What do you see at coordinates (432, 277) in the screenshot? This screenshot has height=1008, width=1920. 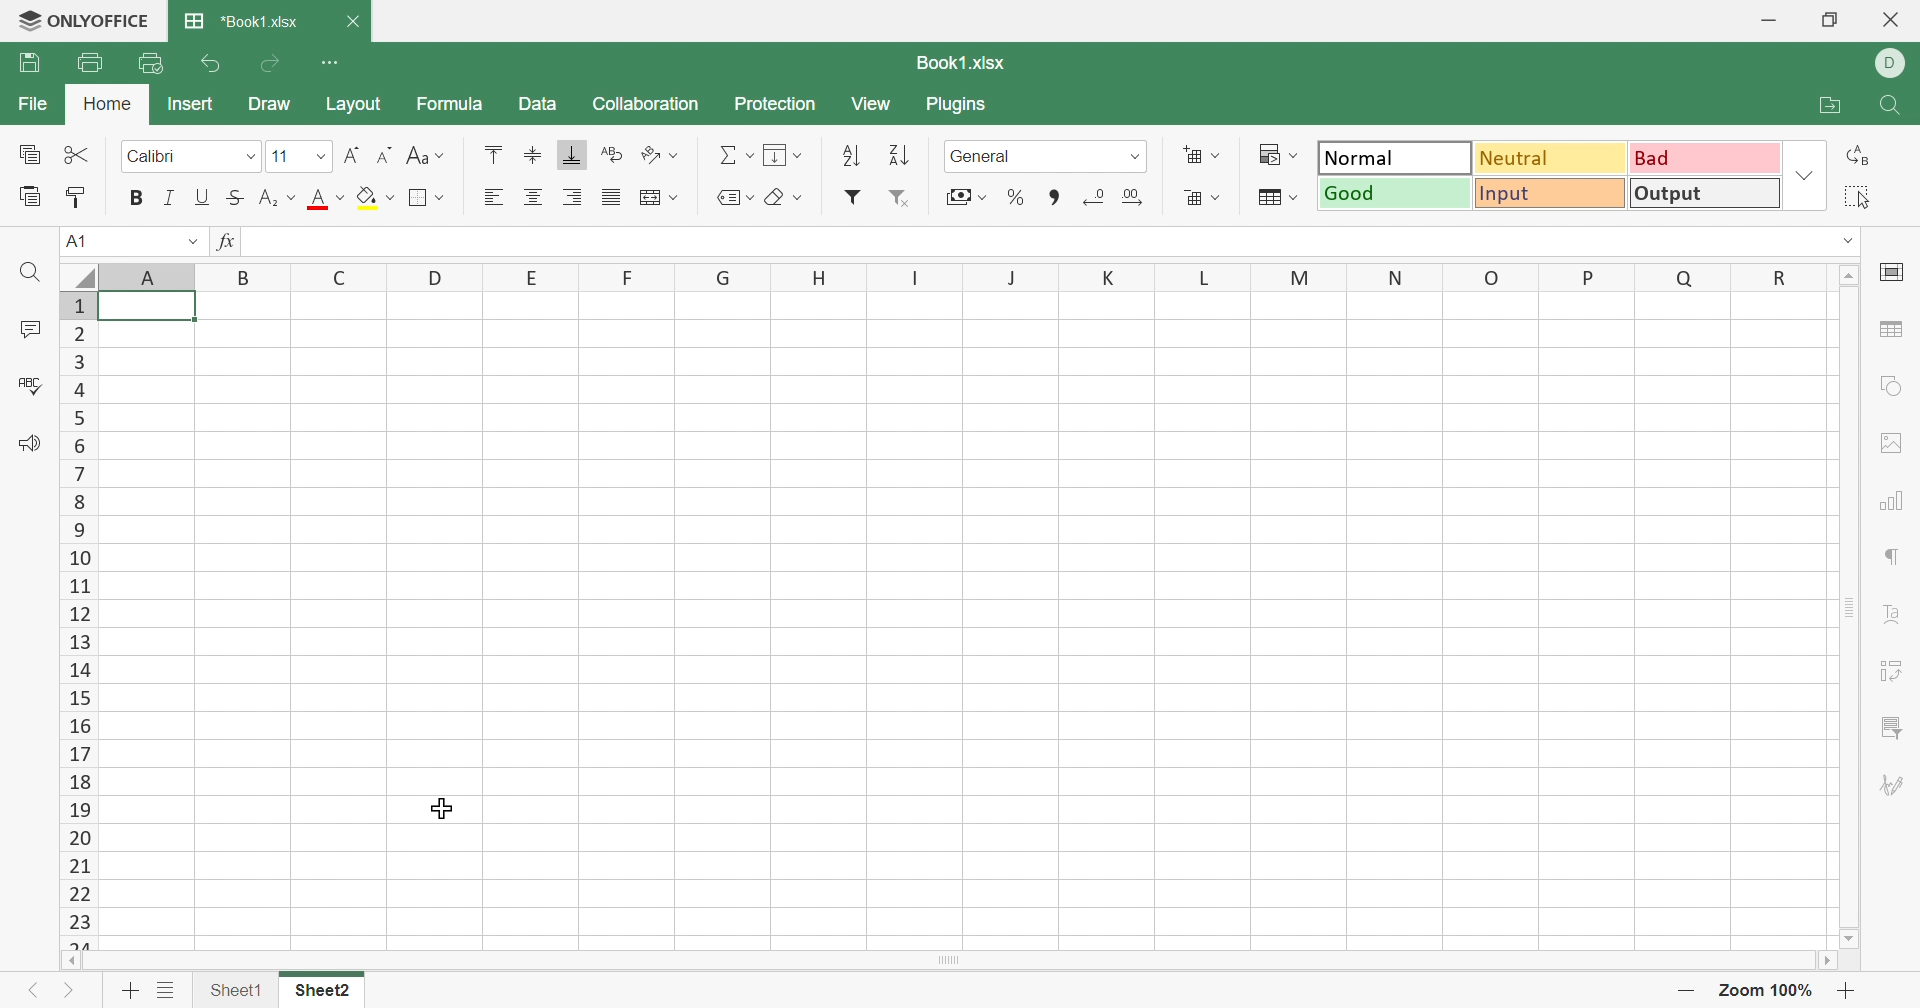 I see `D` at bounding box center [432, 277].